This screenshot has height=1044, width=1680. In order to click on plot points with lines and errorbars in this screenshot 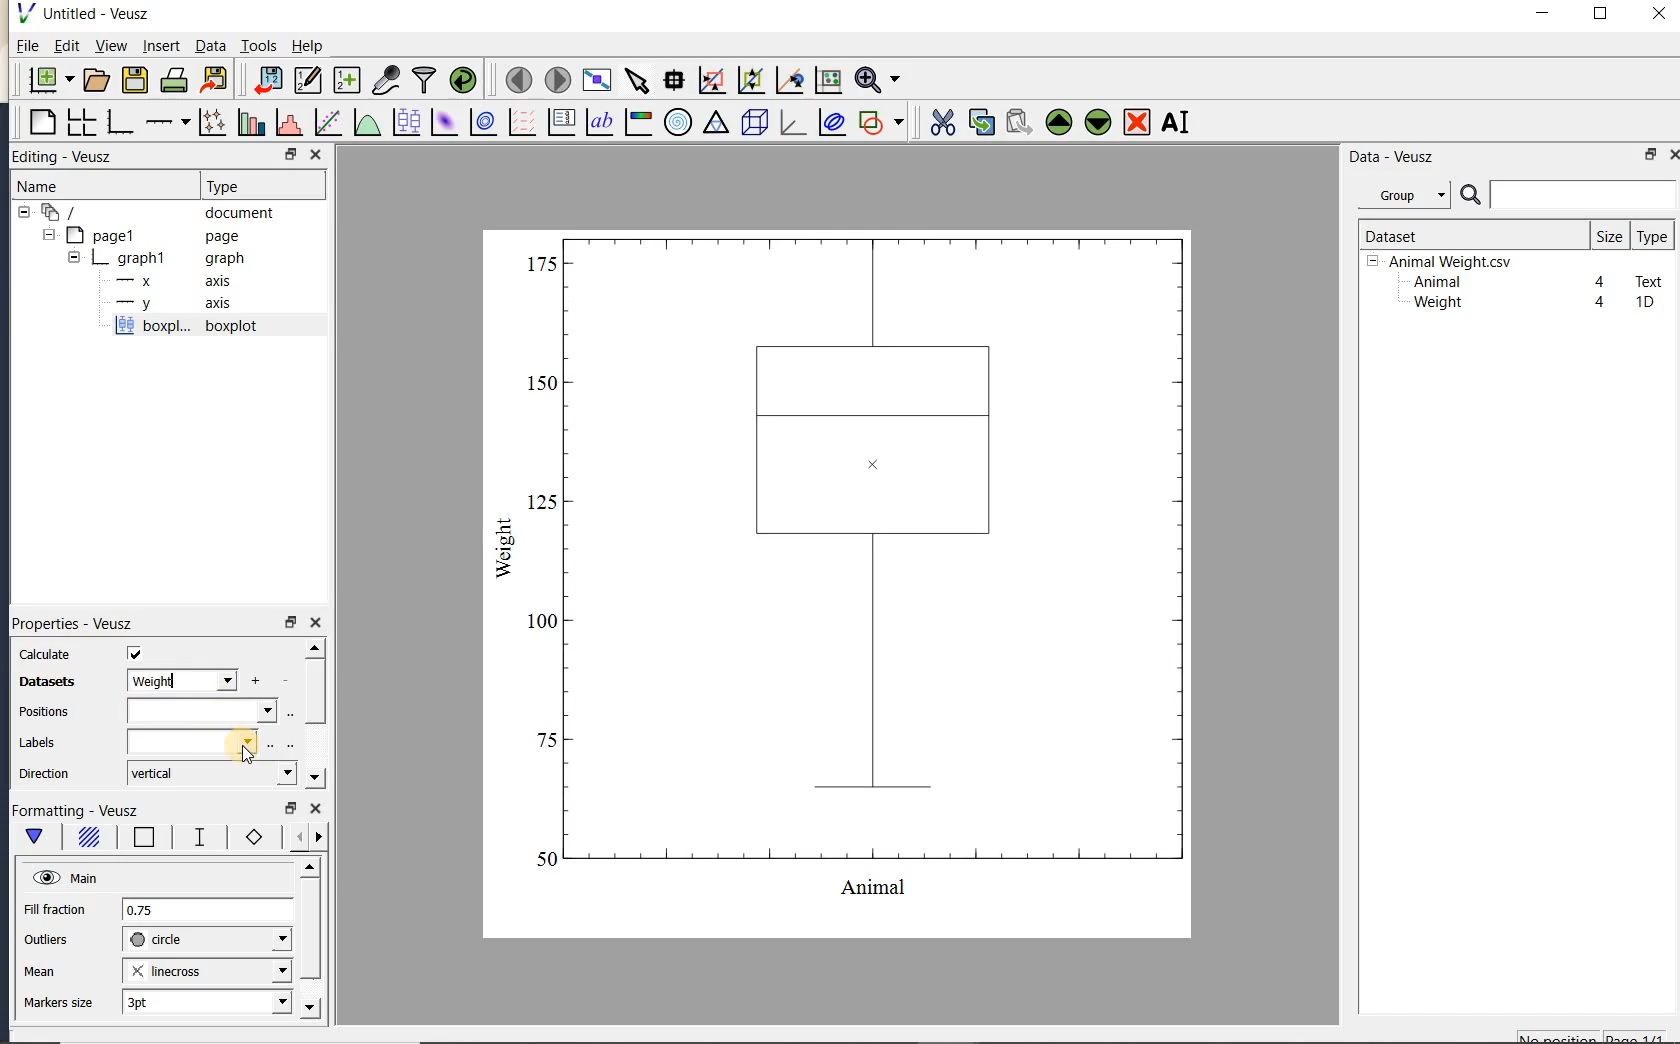, I will do `click(214, 122)`.